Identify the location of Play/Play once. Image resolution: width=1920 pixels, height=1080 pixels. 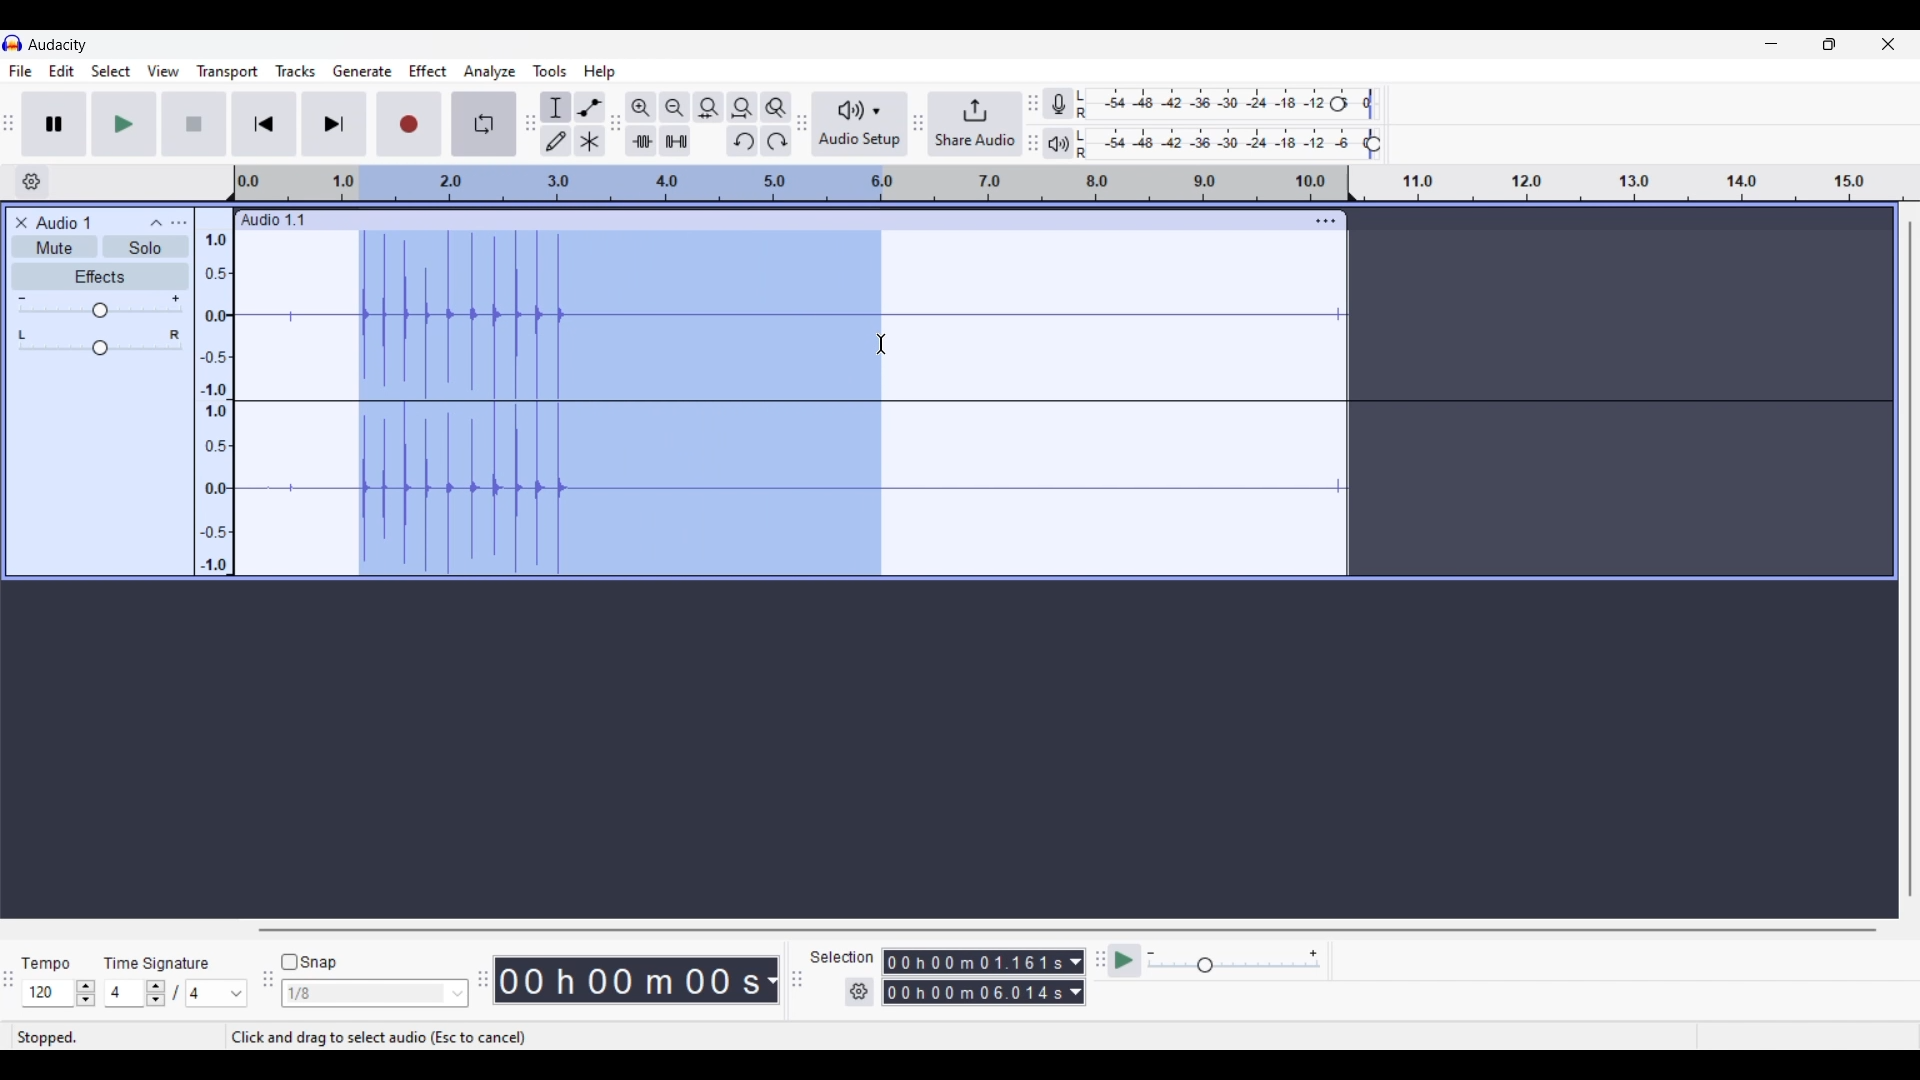
(124, 123).